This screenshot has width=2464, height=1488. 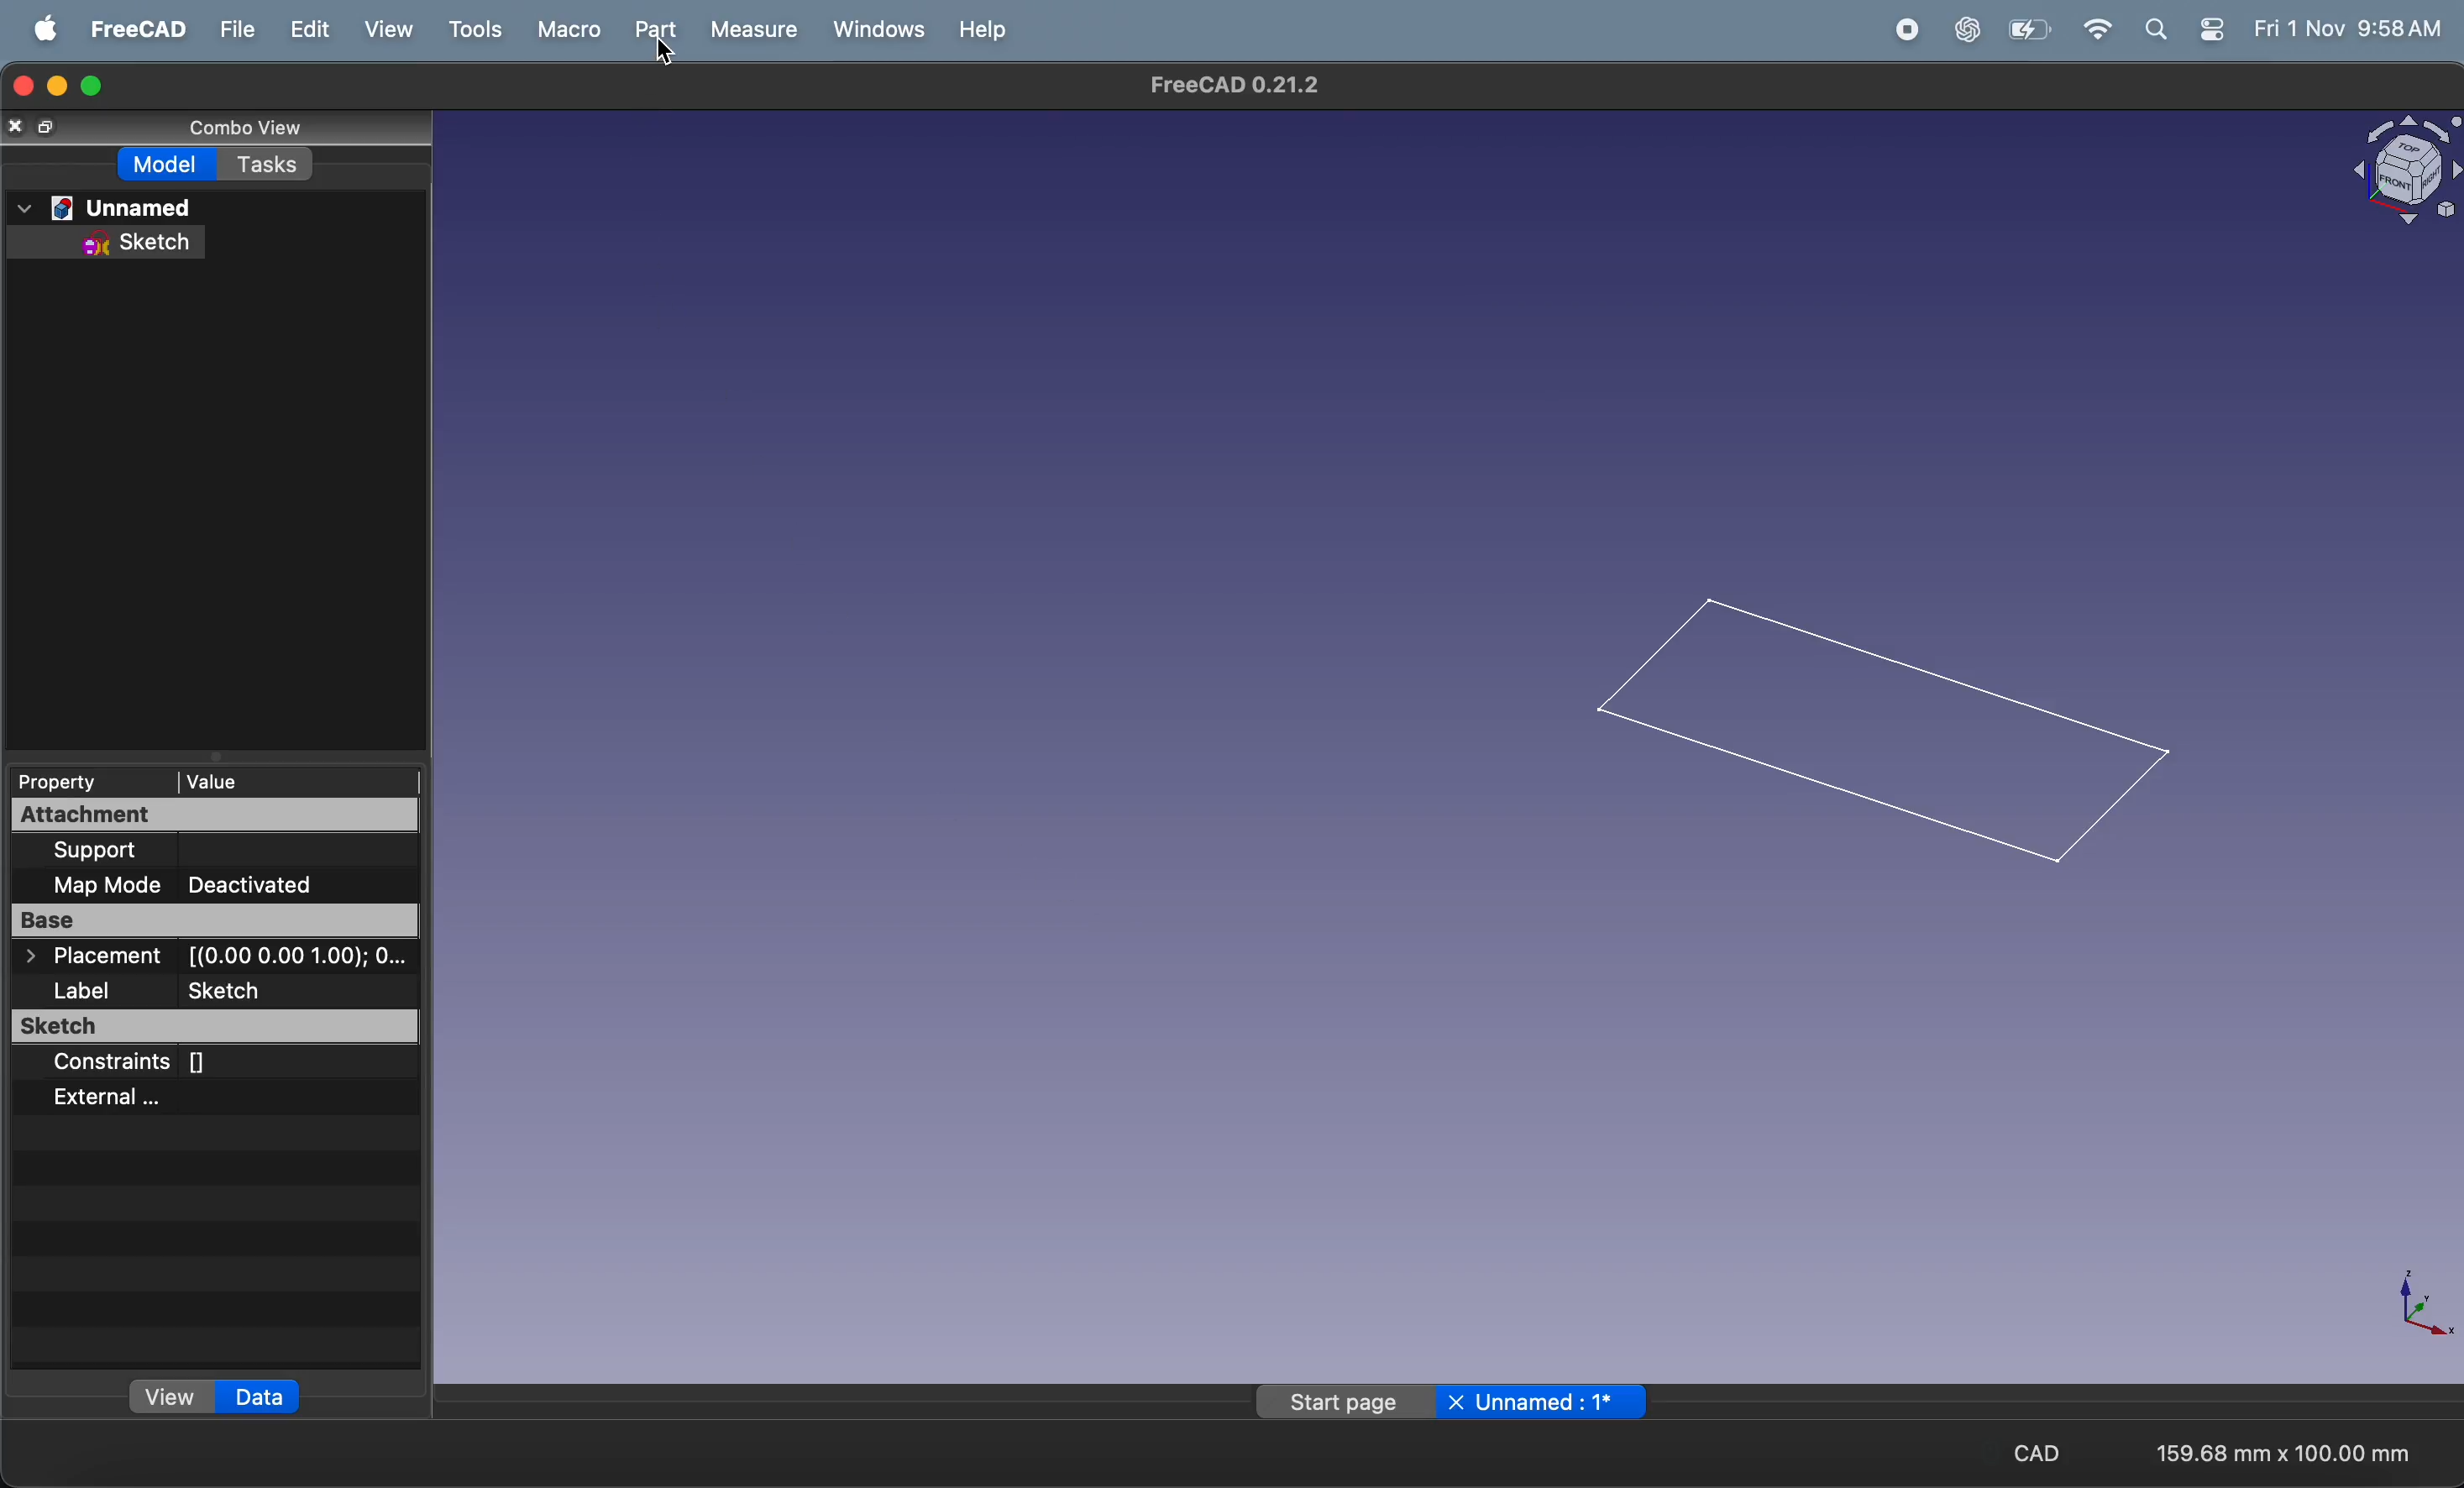 I want to click on tools, so click(x=467, y=29).